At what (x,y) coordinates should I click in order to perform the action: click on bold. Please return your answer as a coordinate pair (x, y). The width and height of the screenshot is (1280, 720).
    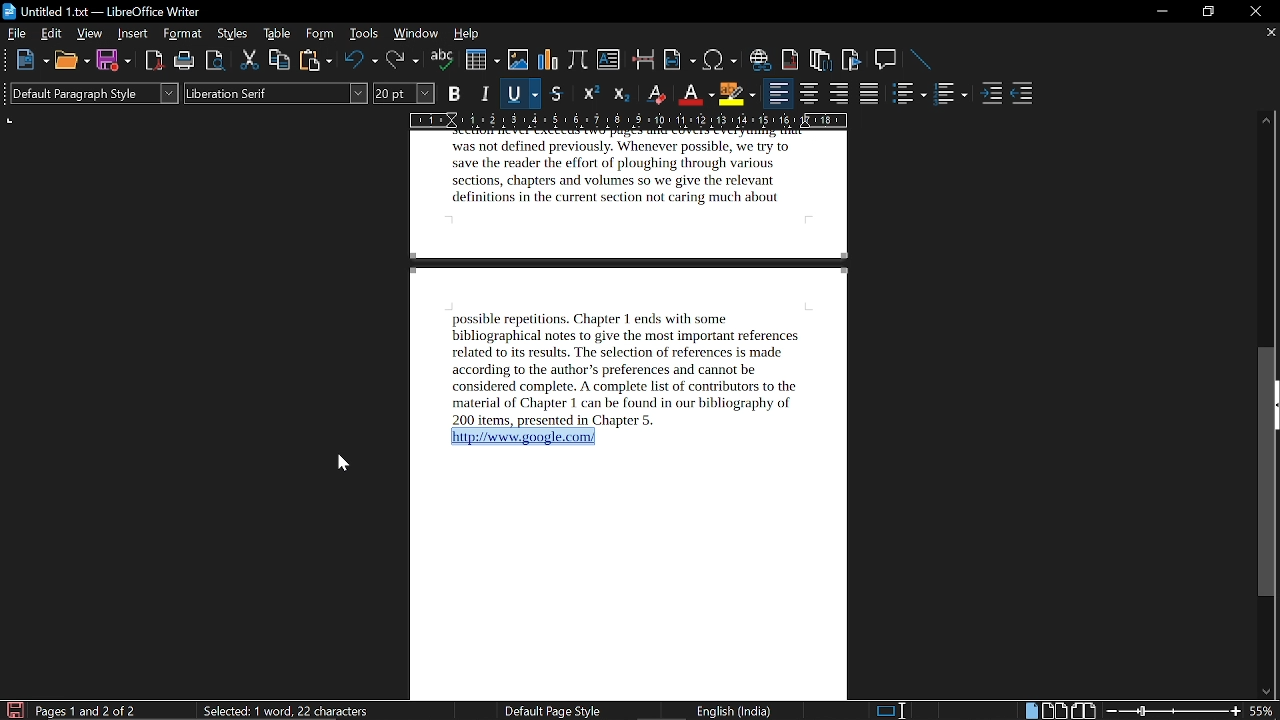
    Looking at the image, I should click on (455, 94).